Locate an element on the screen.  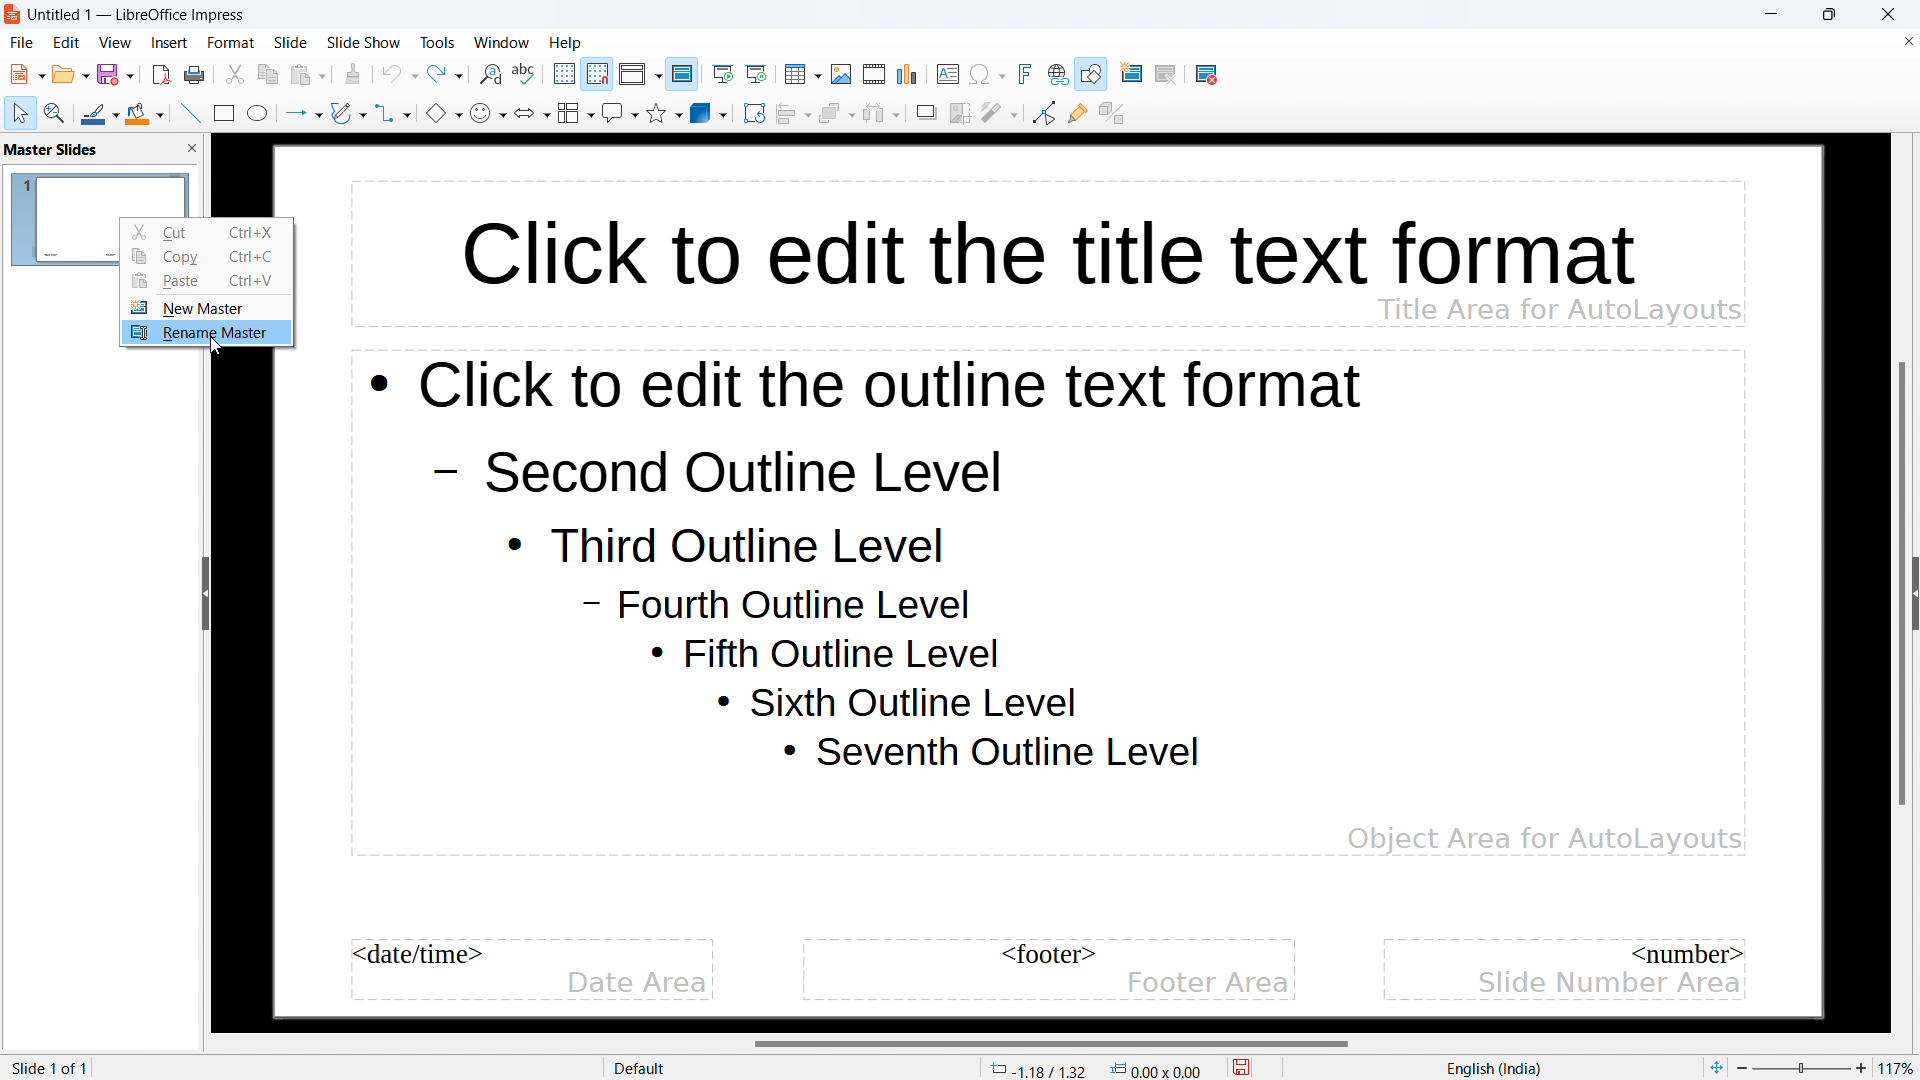
fit to page is located at coordinates (1715, 1067).